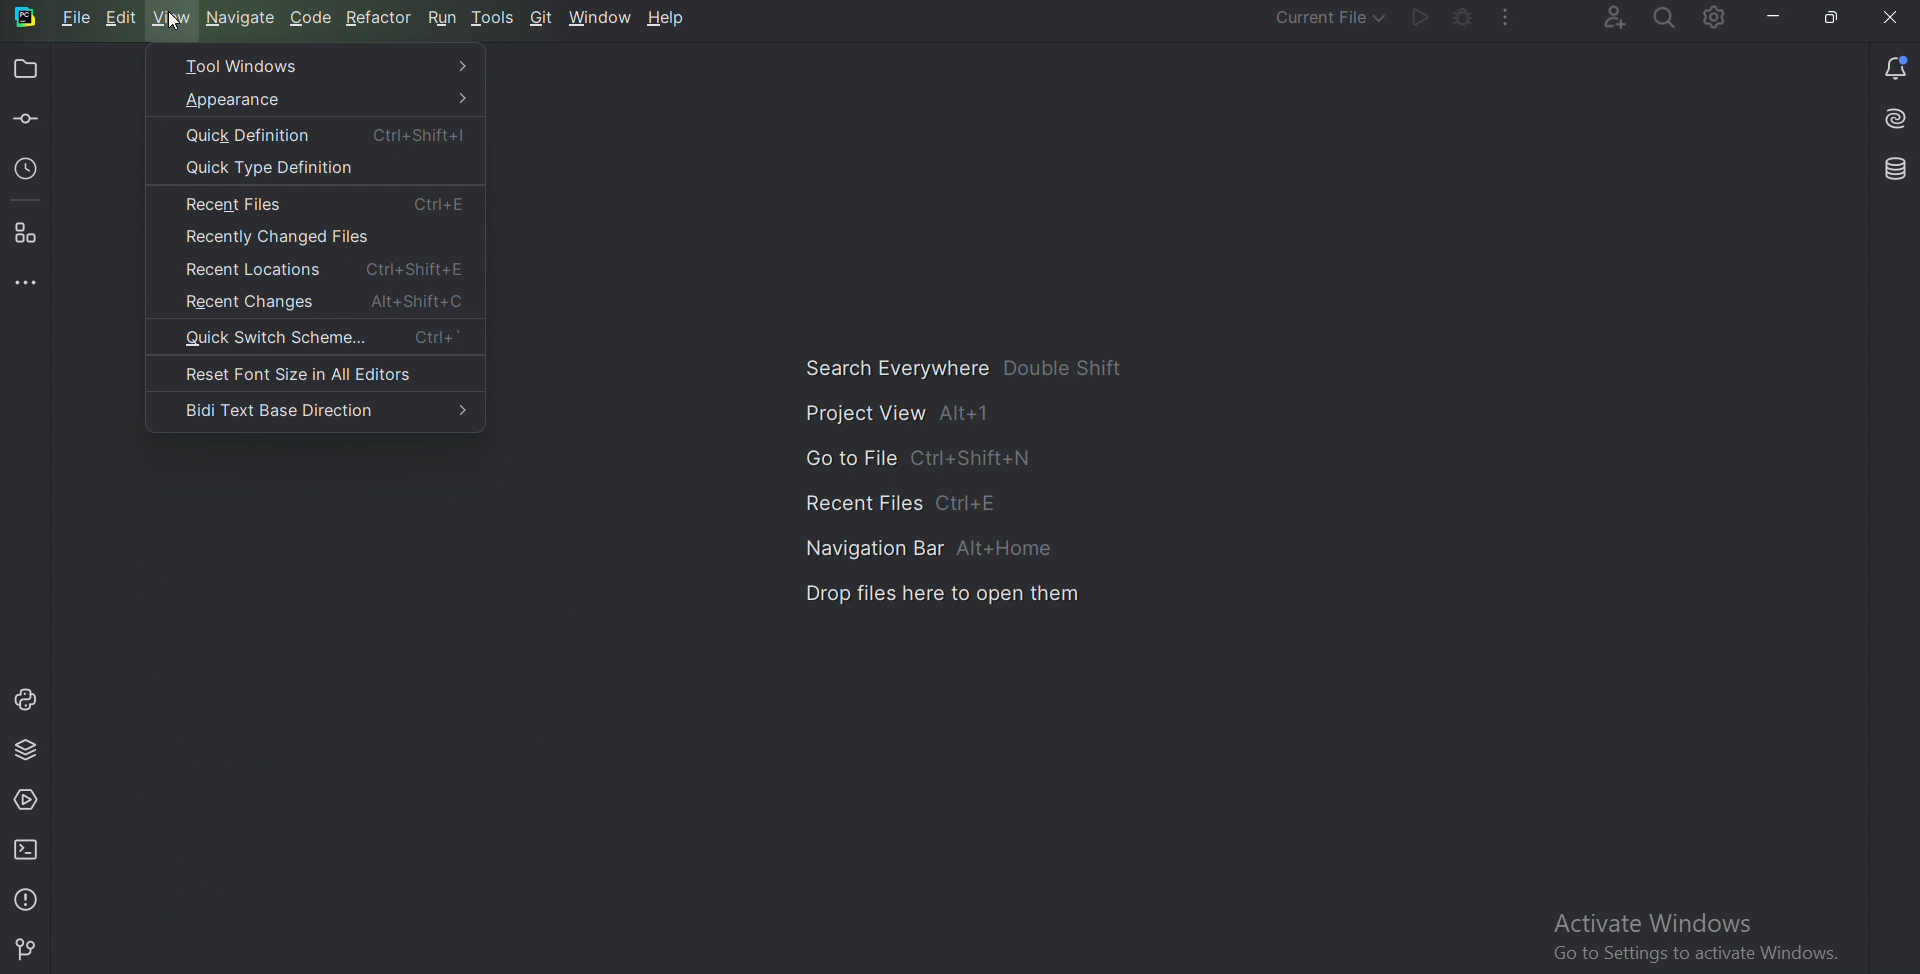 The image size is (1920, 974). Describe the element at coordinates (29, 121) in the screenshot. I see `Commit` at that location.